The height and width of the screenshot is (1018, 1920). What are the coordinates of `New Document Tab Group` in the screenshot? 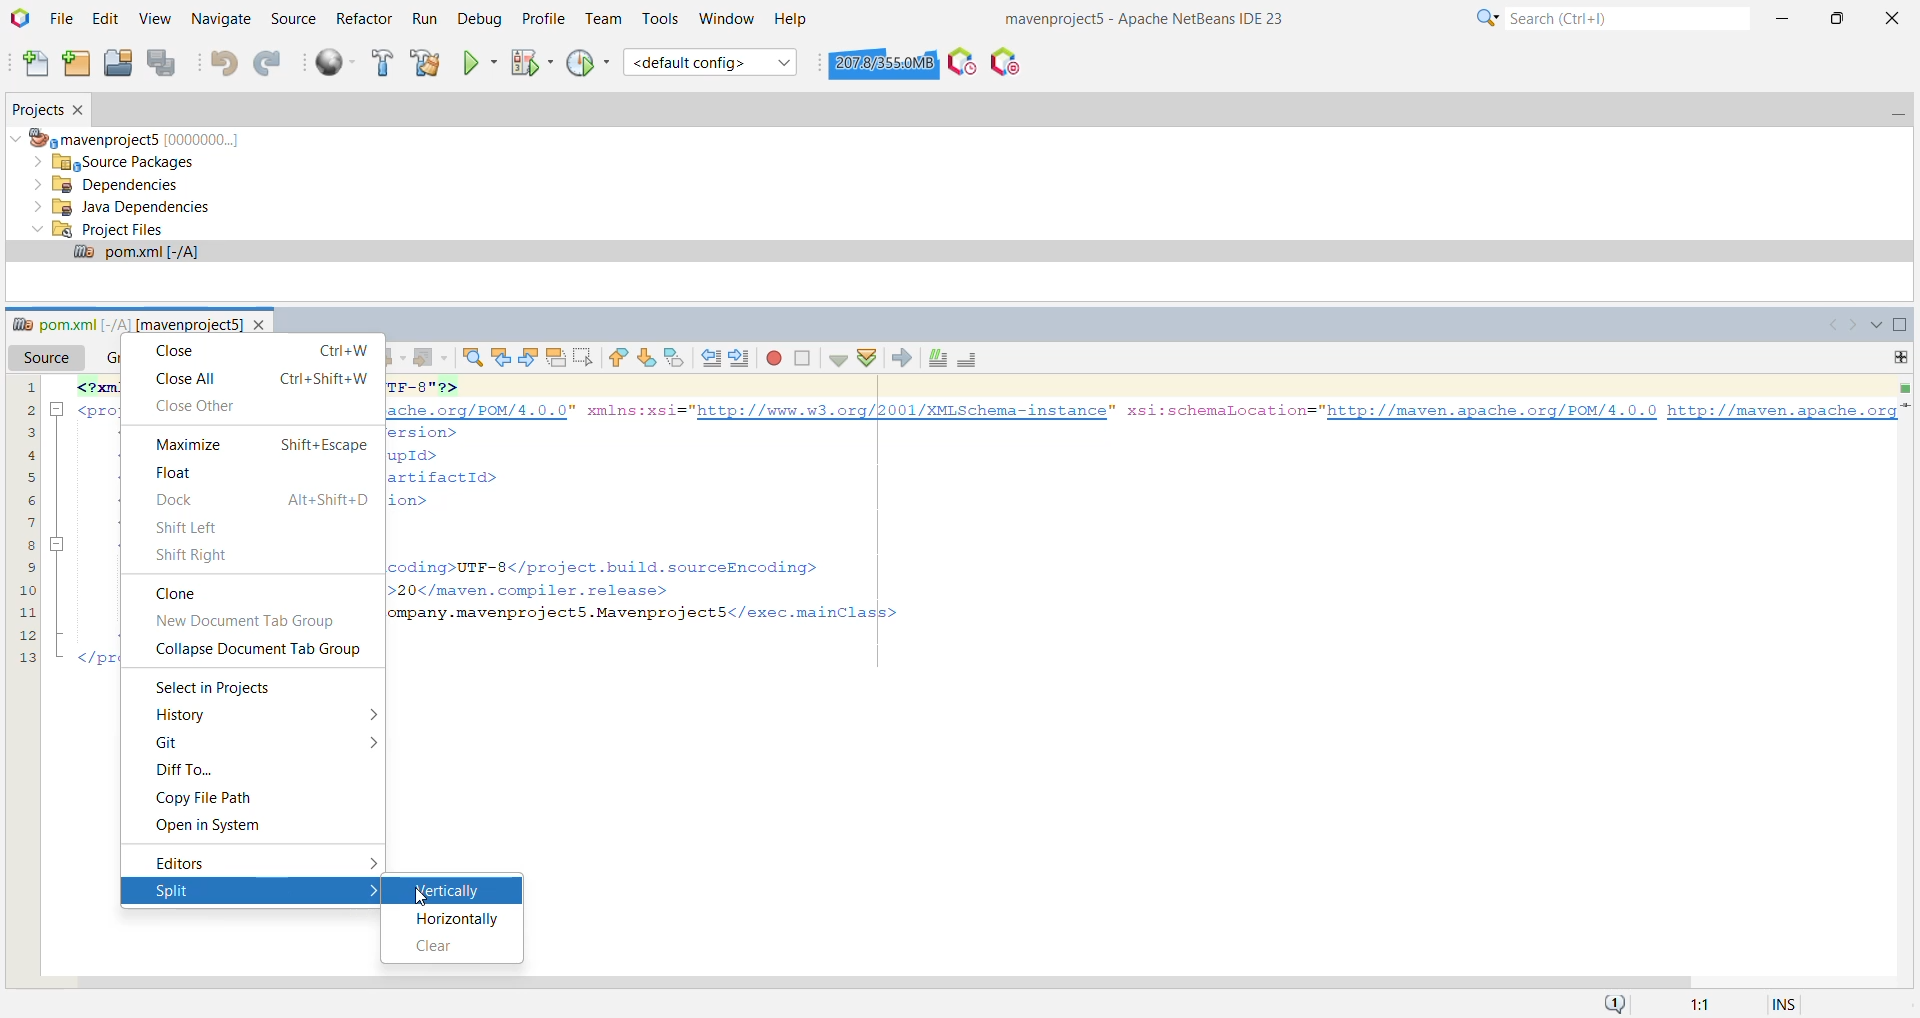 It's located at (254, 621).